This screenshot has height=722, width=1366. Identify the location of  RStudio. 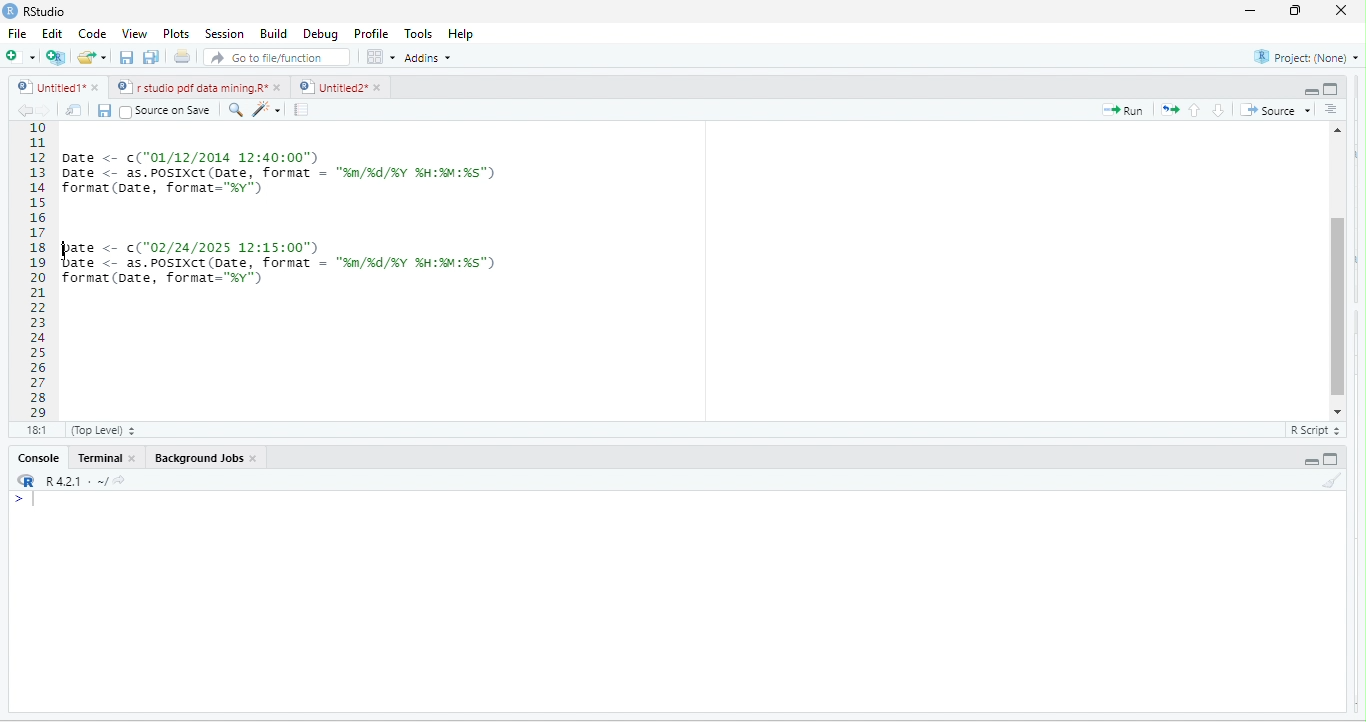
(43, 12).